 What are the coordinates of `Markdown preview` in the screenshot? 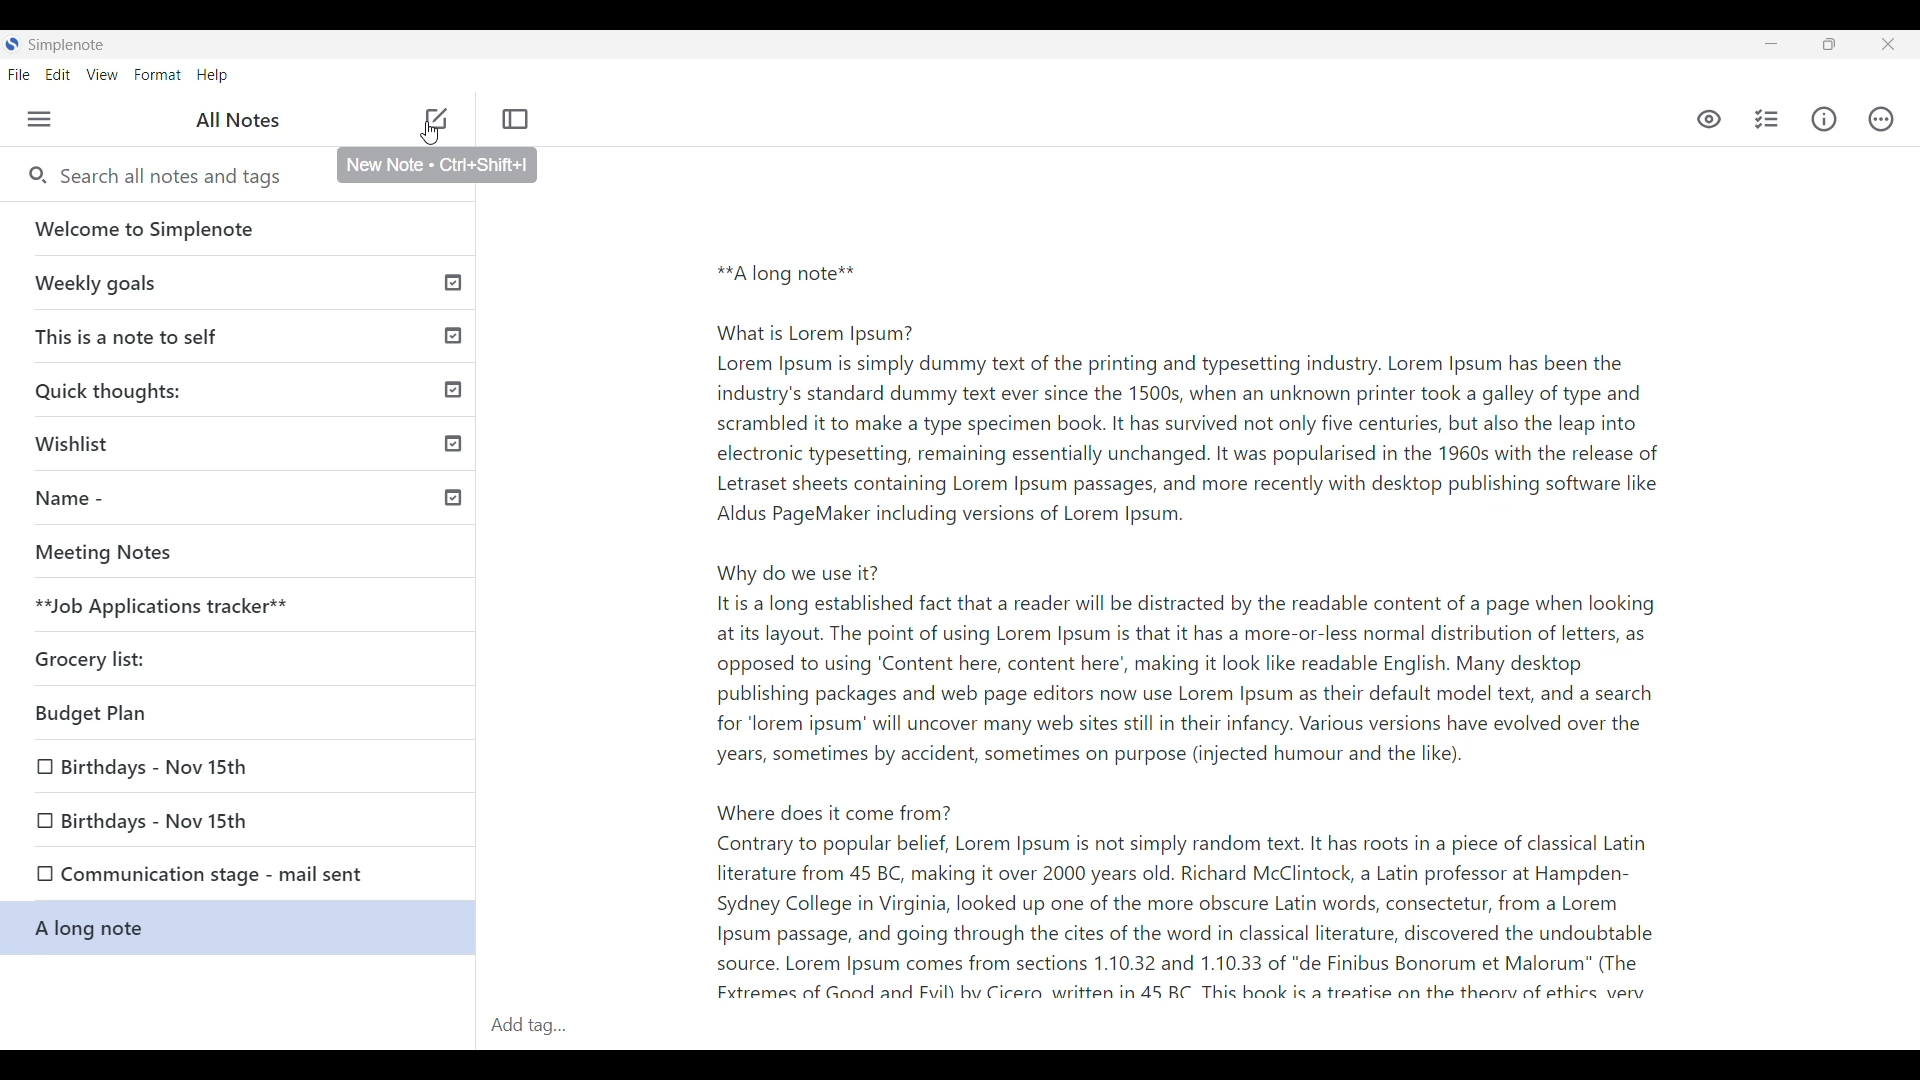 It's located at (1706, 120).